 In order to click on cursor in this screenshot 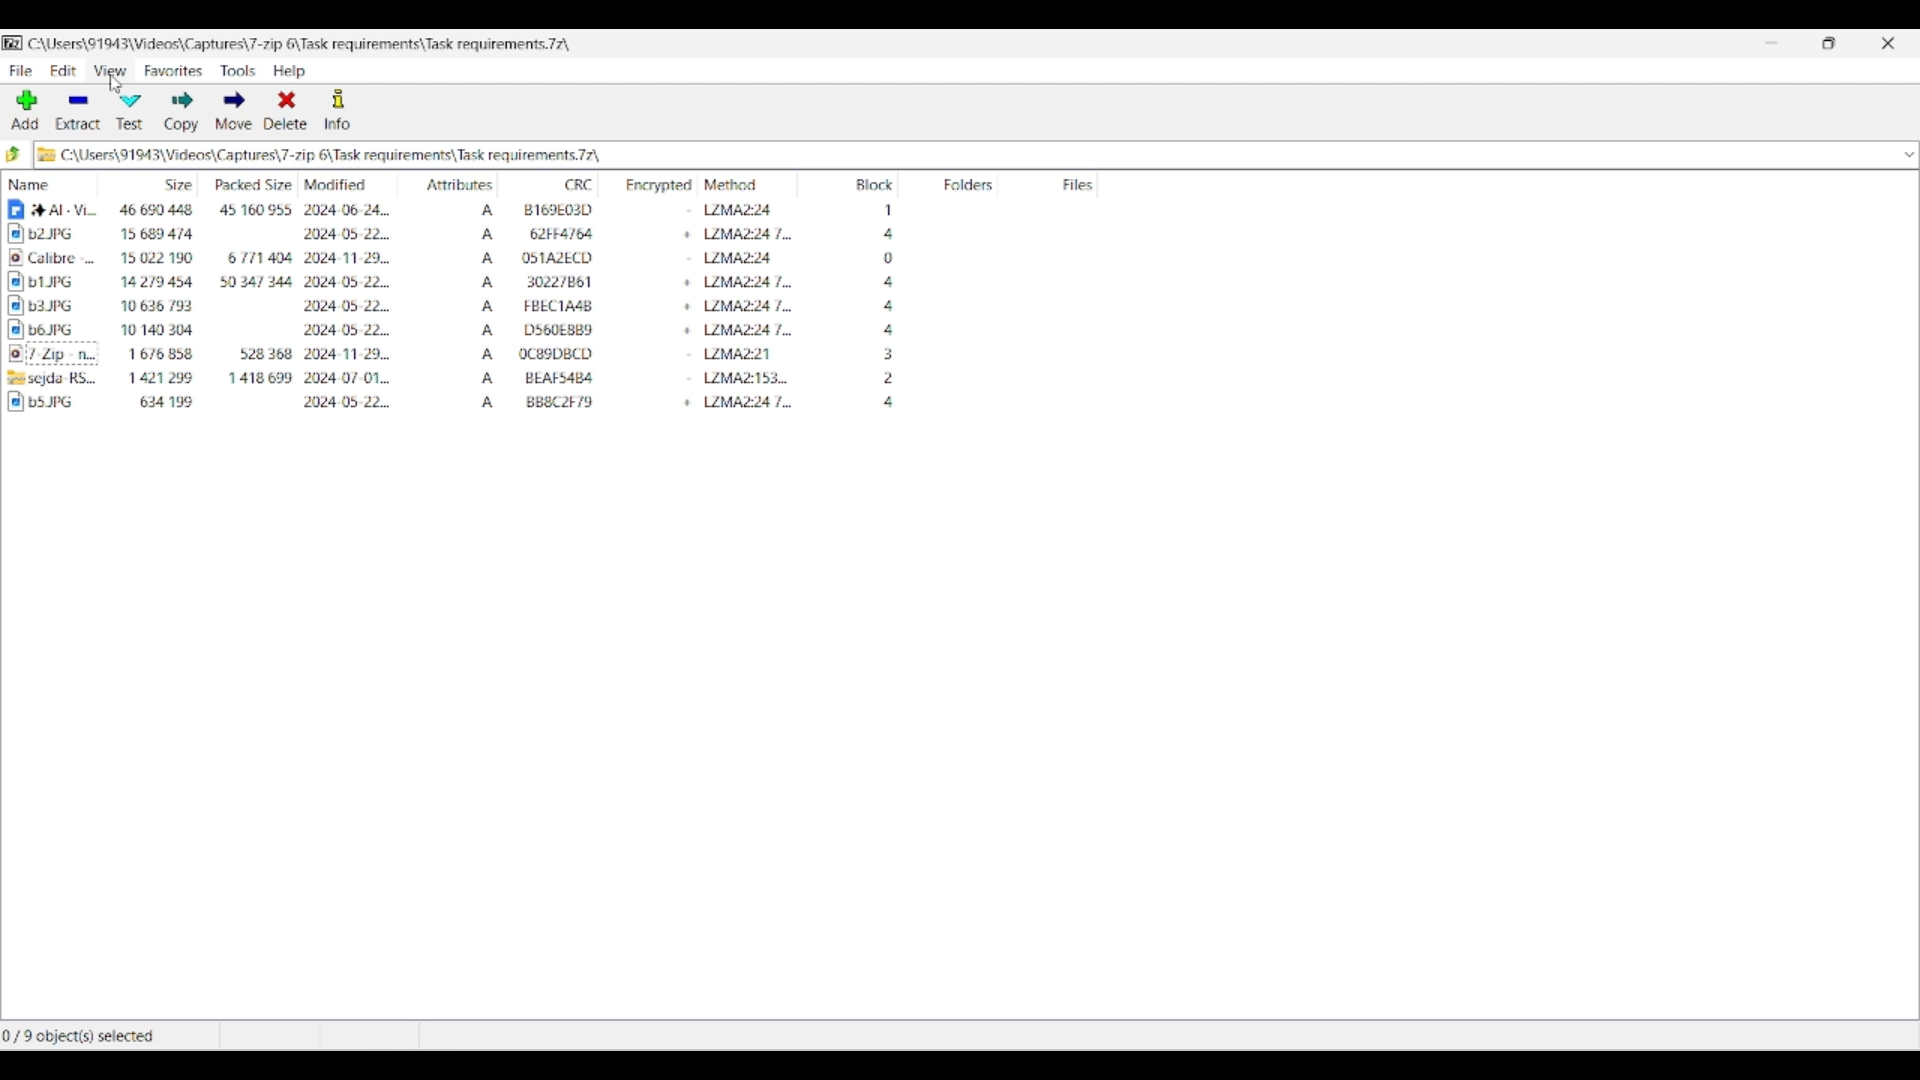, I will do `click(118, 86)`.